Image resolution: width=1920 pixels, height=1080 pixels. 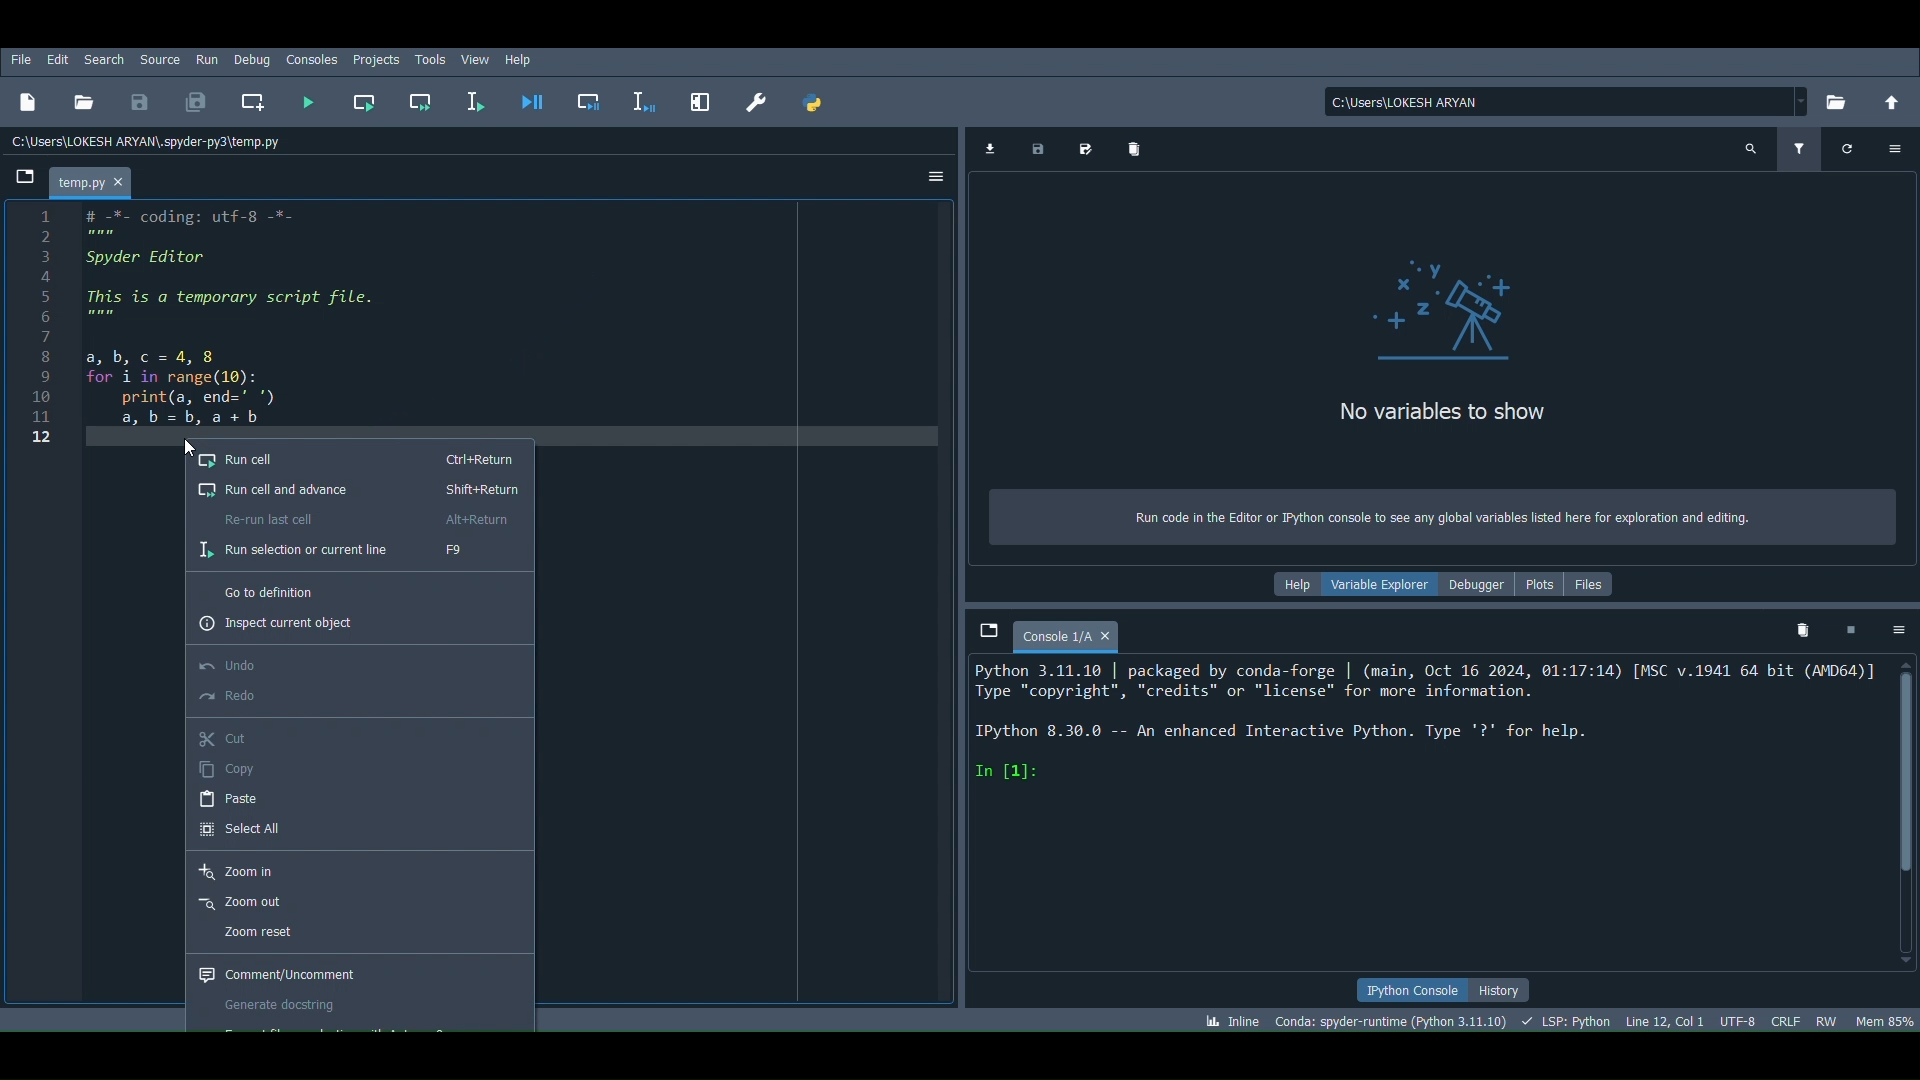 What do you see at coordinates (250, 59) in the screenshot?
I see `Debug` at bounding box center [250, 59].